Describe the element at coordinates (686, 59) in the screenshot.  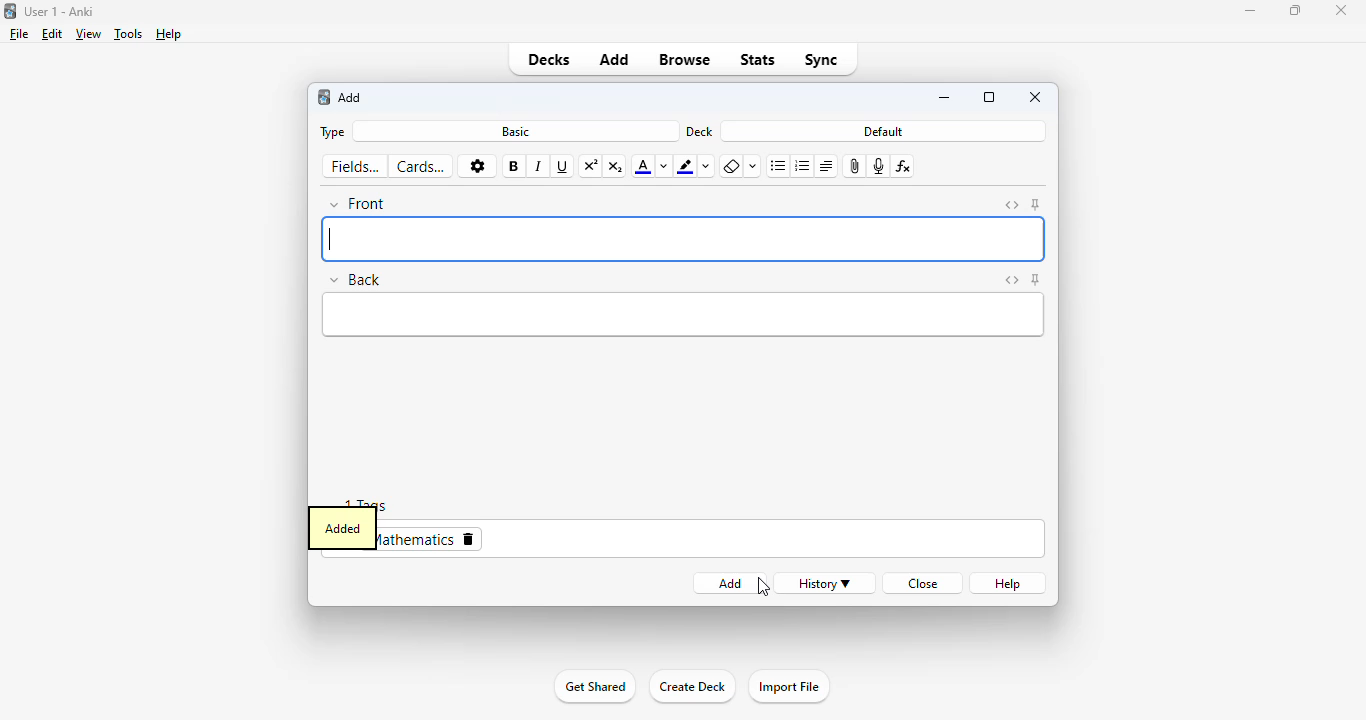
I see `browse` at that location.